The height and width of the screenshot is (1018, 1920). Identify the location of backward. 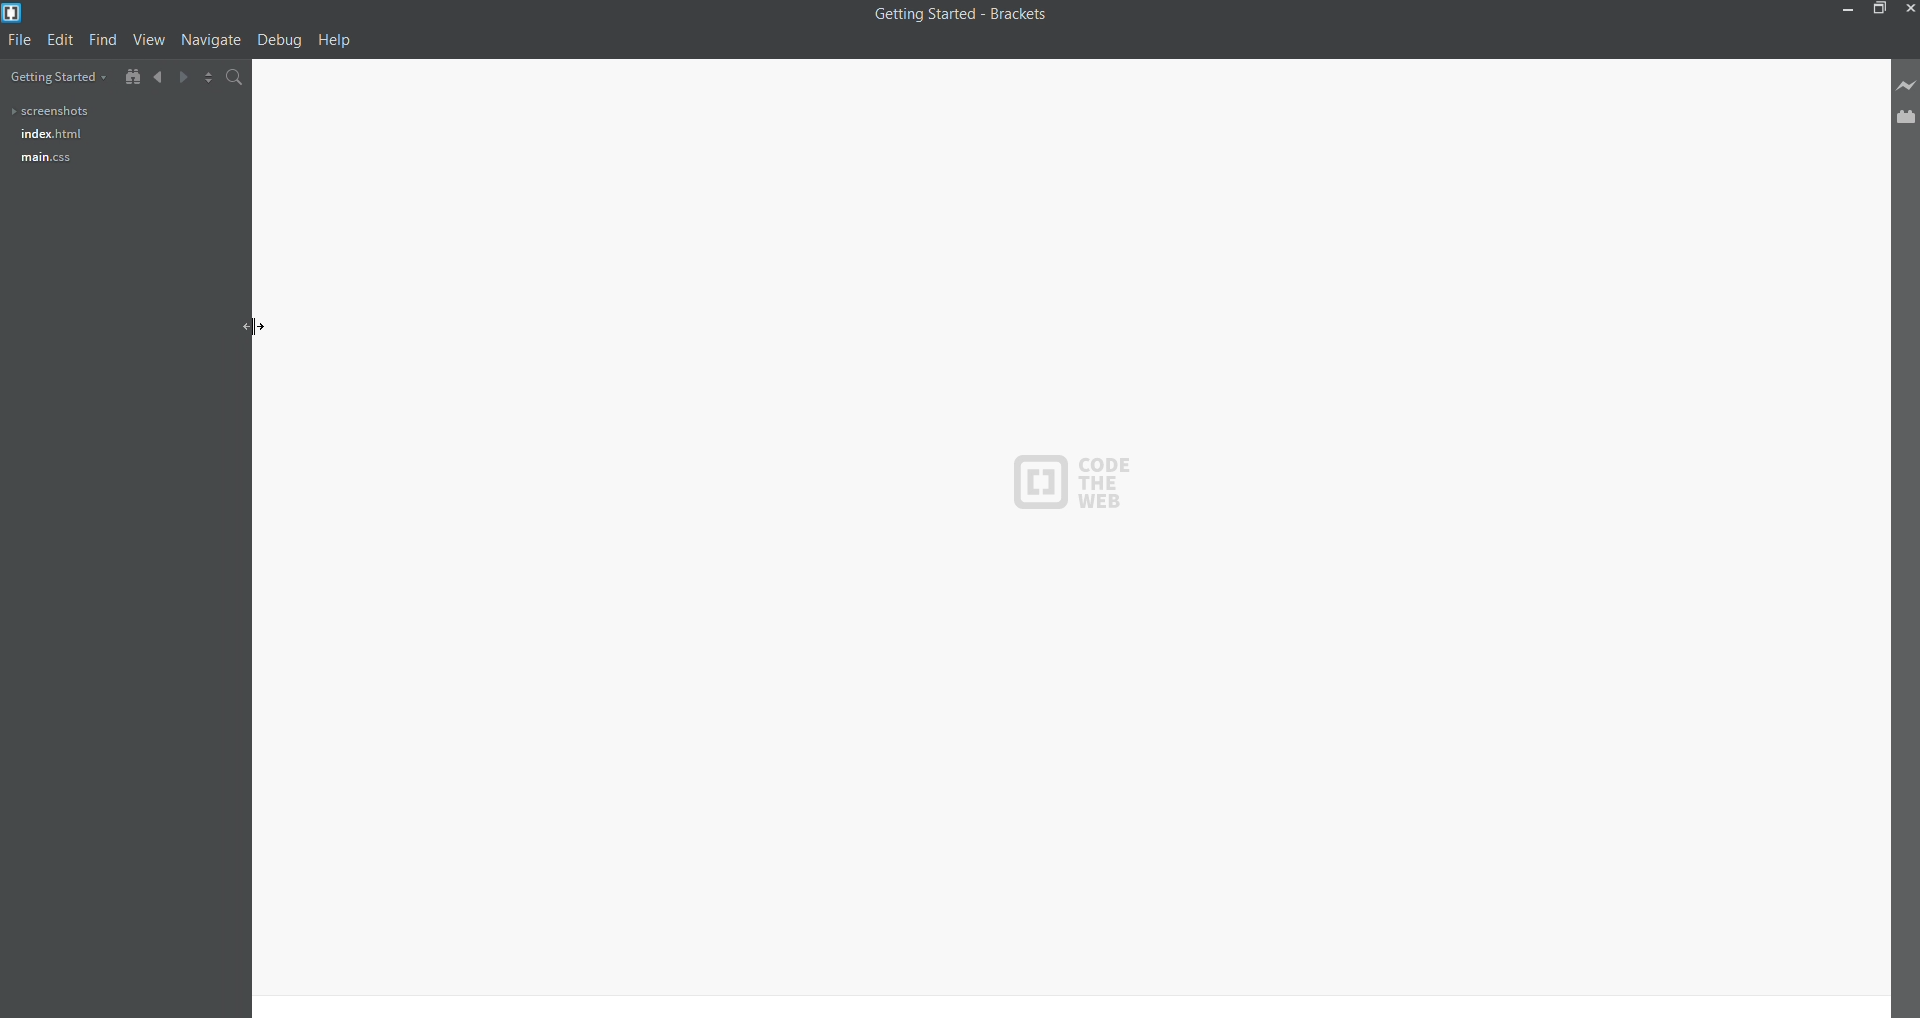
(151, 76).